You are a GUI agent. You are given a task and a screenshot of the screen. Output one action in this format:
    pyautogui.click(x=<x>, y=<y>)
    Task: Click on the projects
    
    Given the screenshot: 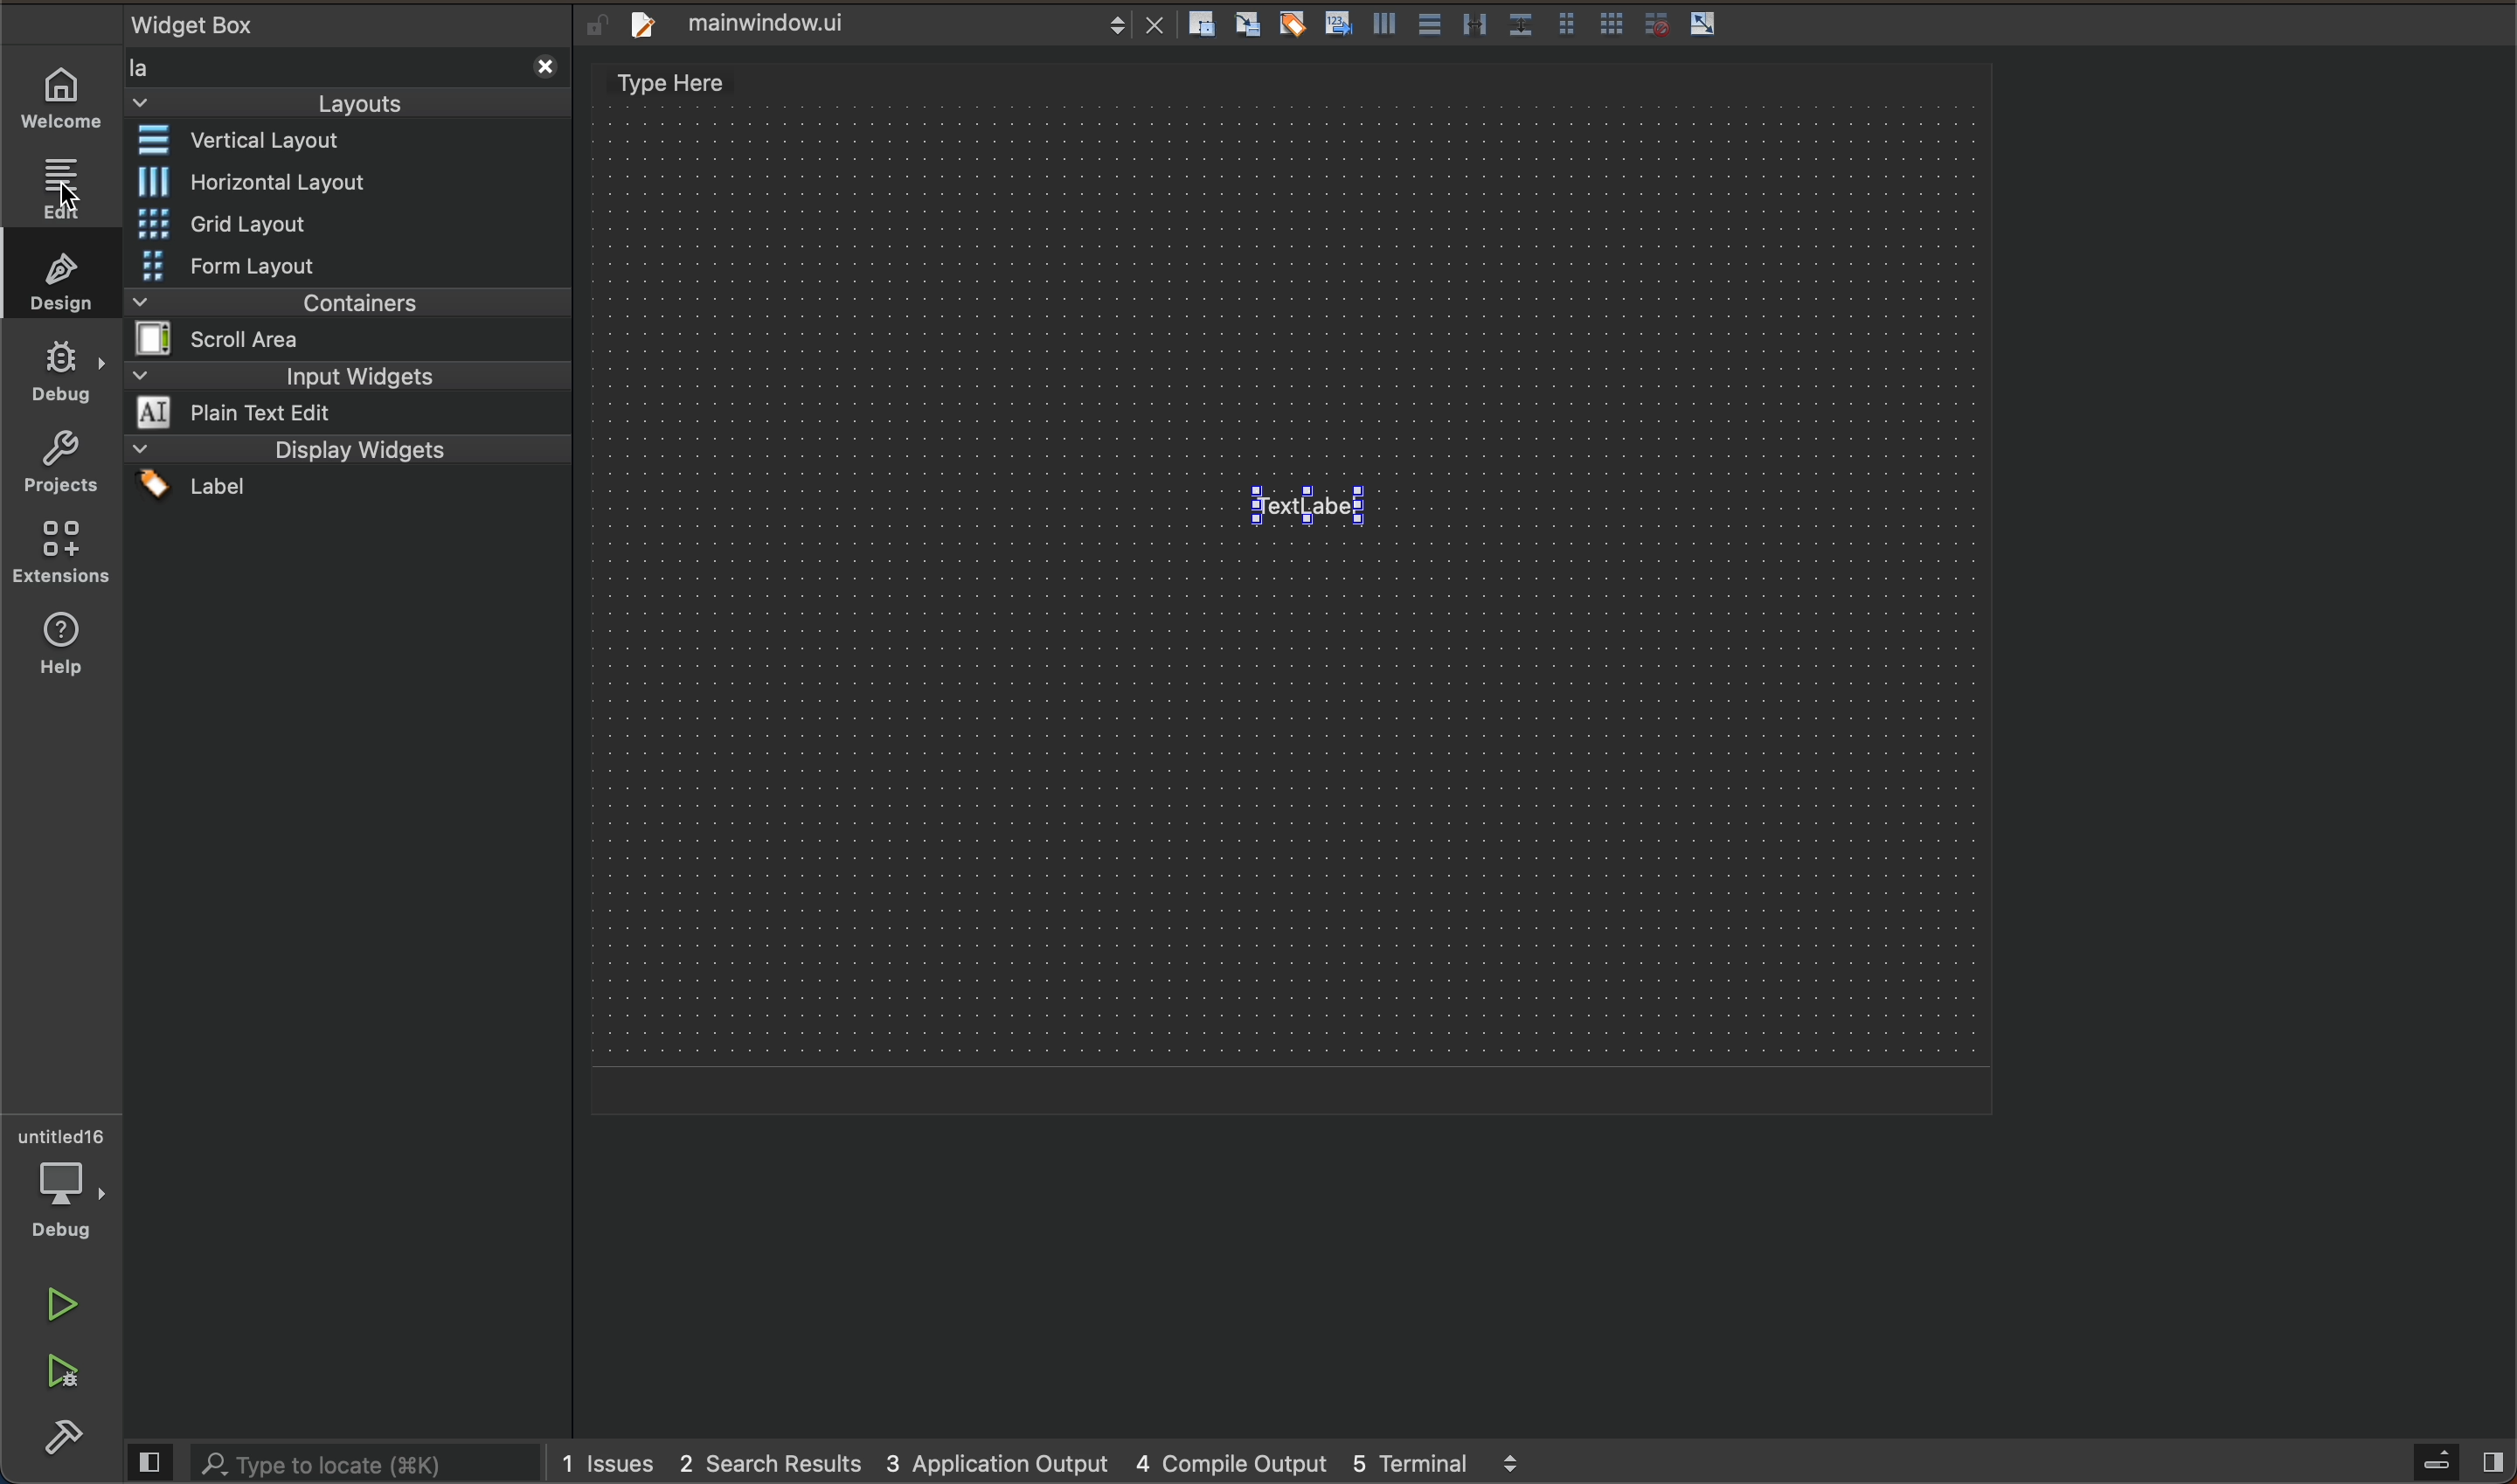 What is the action you would take?
    pyautogui.click(x=60, y=464)
    